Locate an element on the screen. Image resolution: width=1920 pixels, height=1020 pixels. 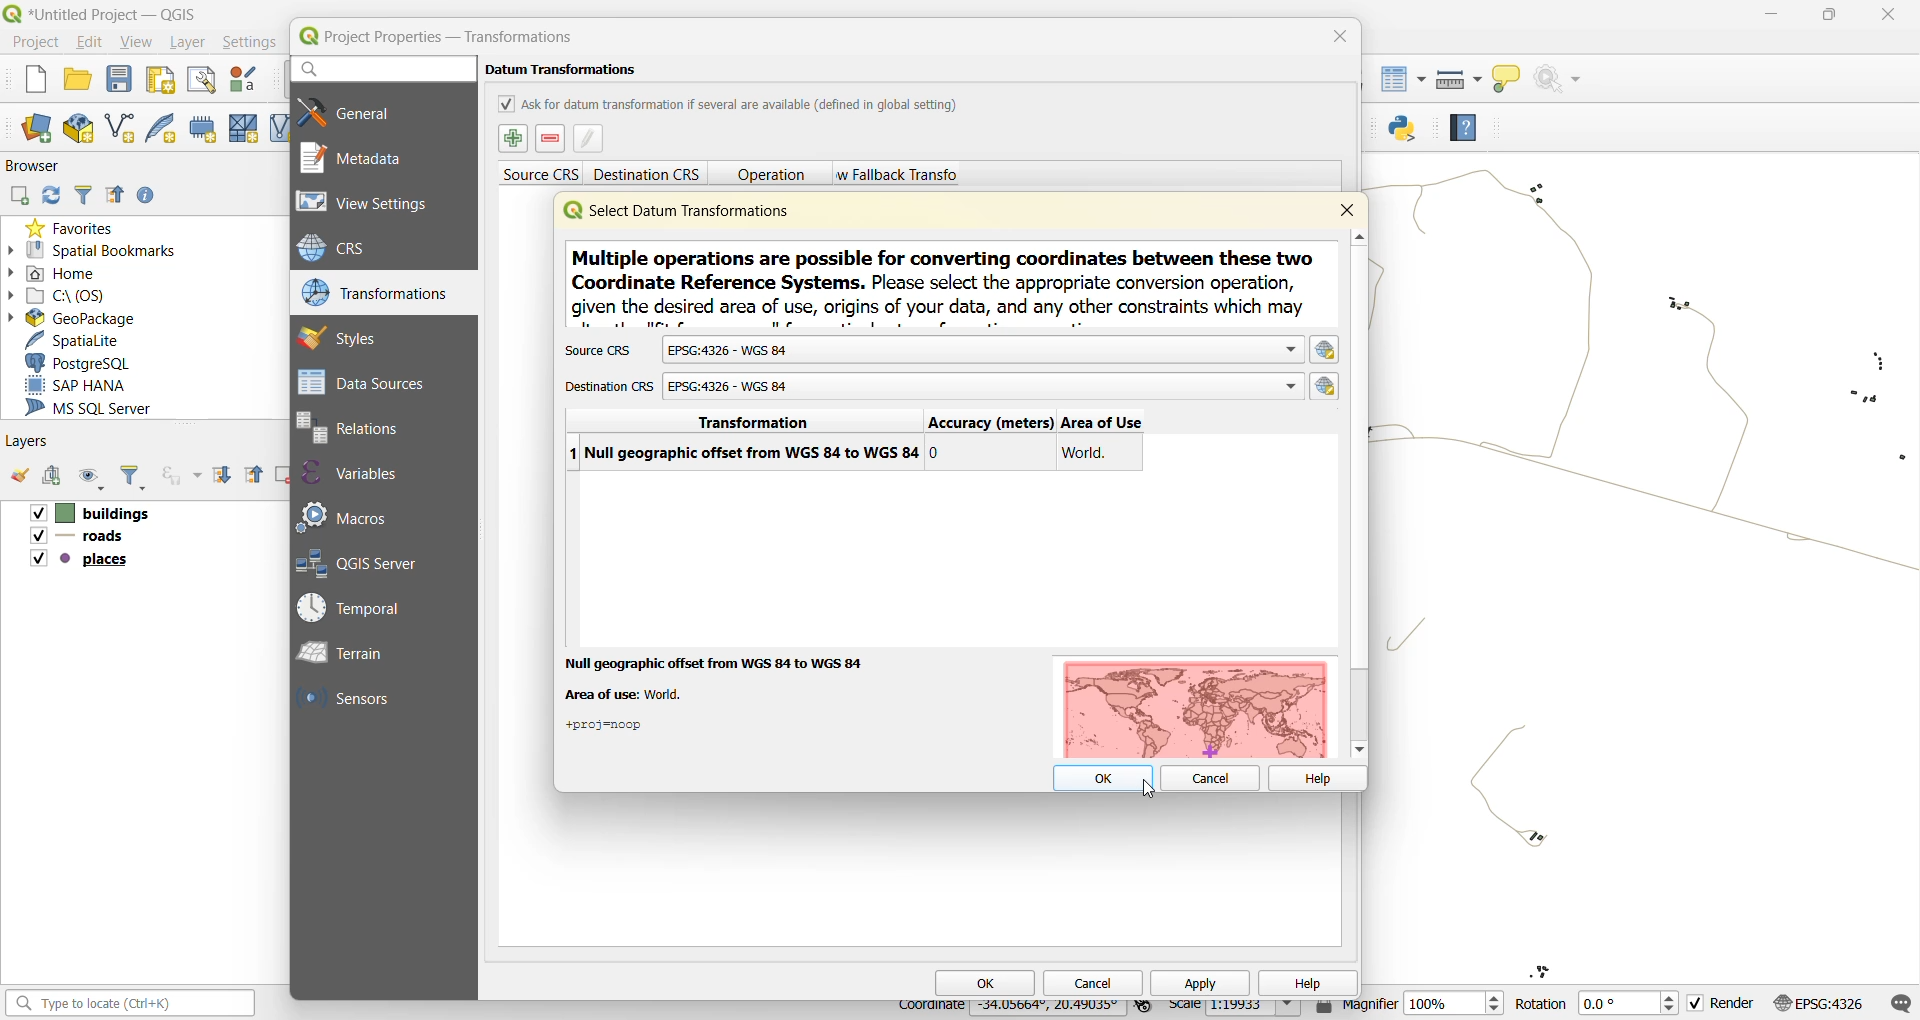
crs is located at coordinates (351, 250).